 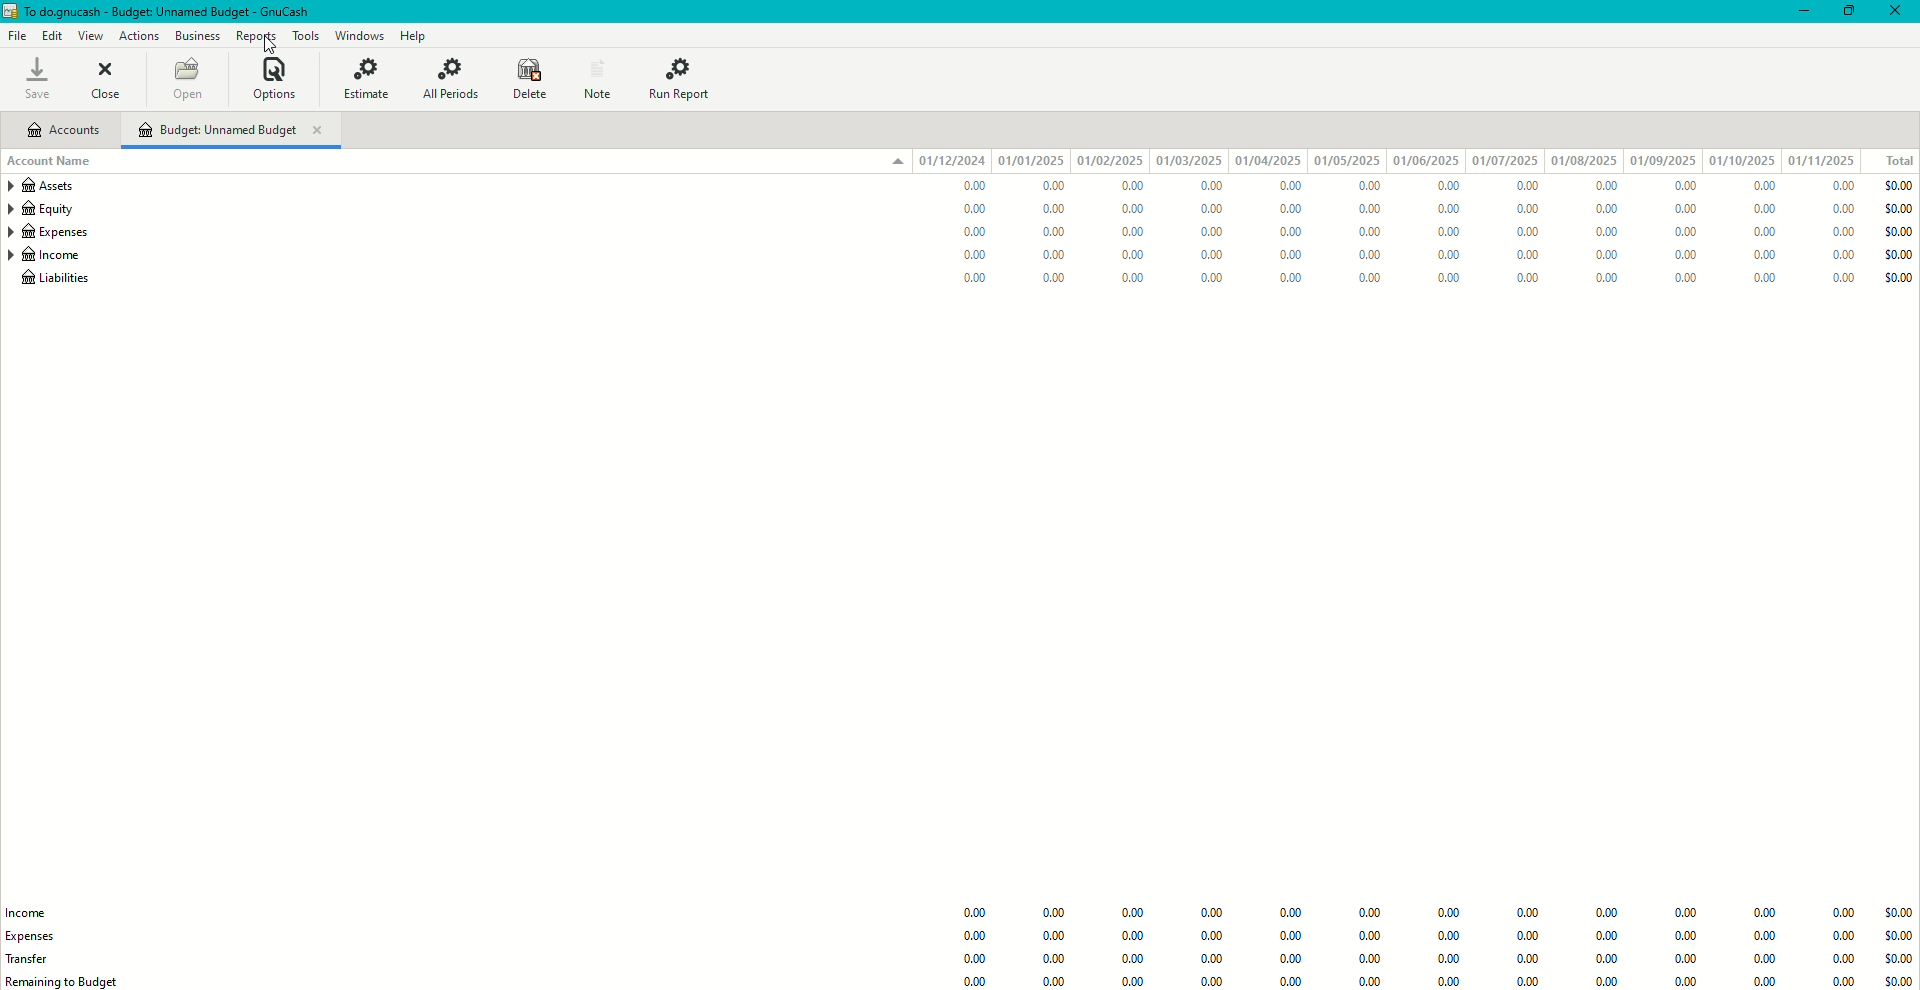 I want to click on cursor, so click(x=262, y=44).